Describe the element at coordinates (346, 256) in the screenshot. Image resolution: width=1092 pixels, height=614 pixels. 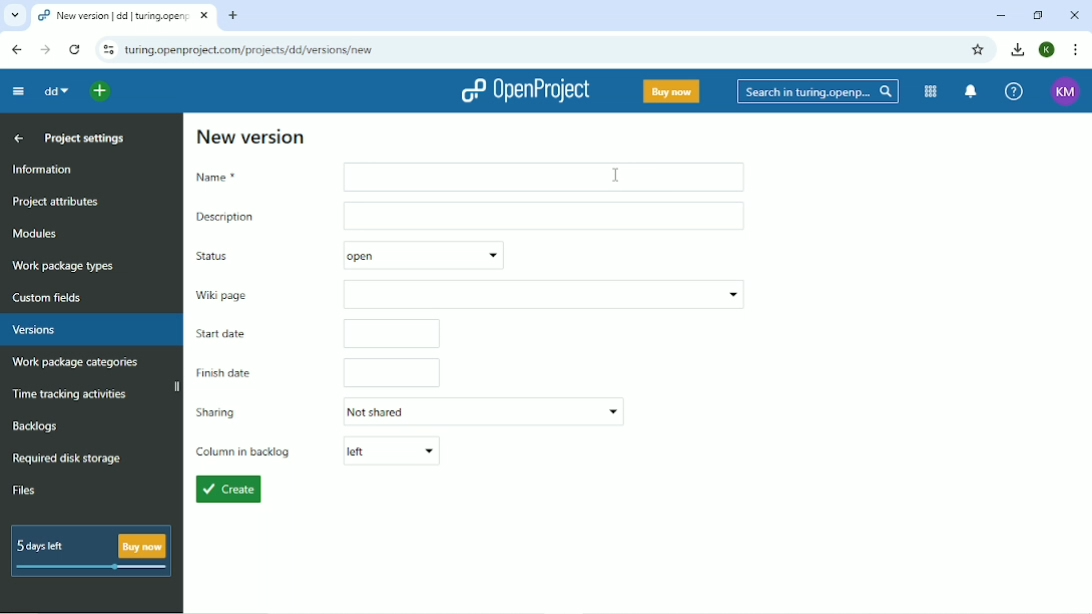
I see `Status` at that location.